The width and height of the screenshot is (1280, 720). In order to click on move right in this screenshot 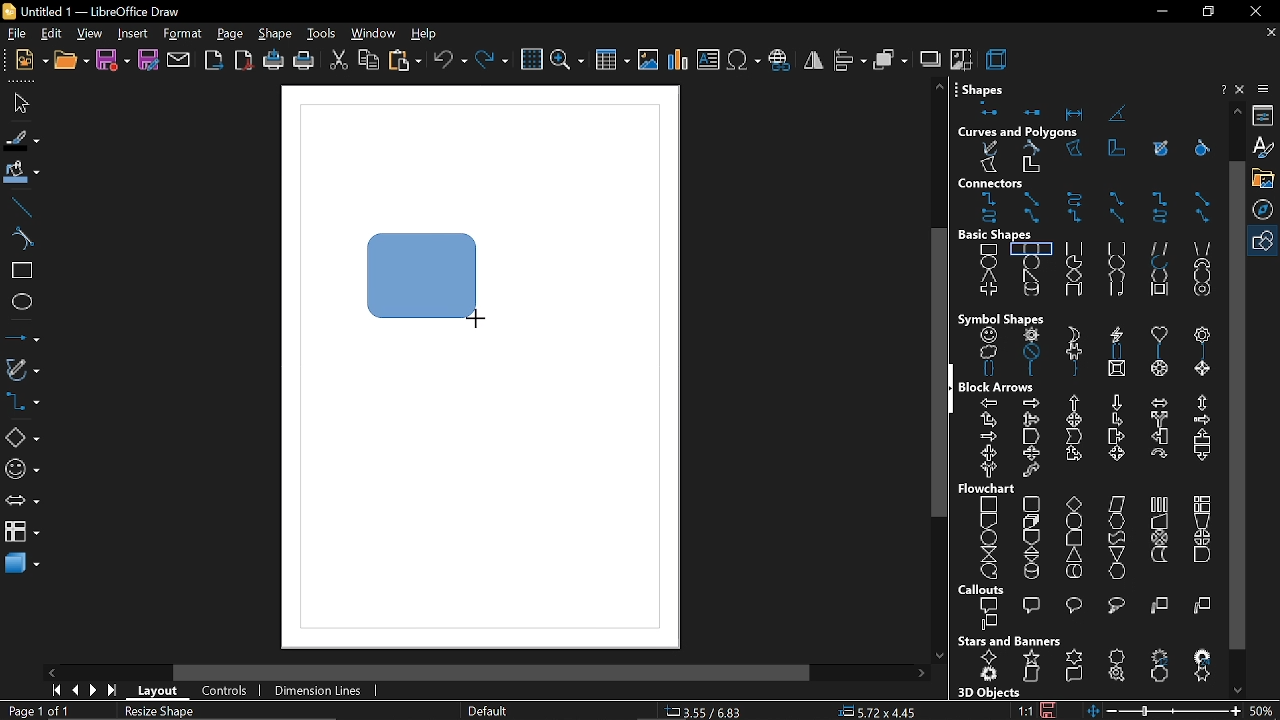, I will do `click(921, 674)`.